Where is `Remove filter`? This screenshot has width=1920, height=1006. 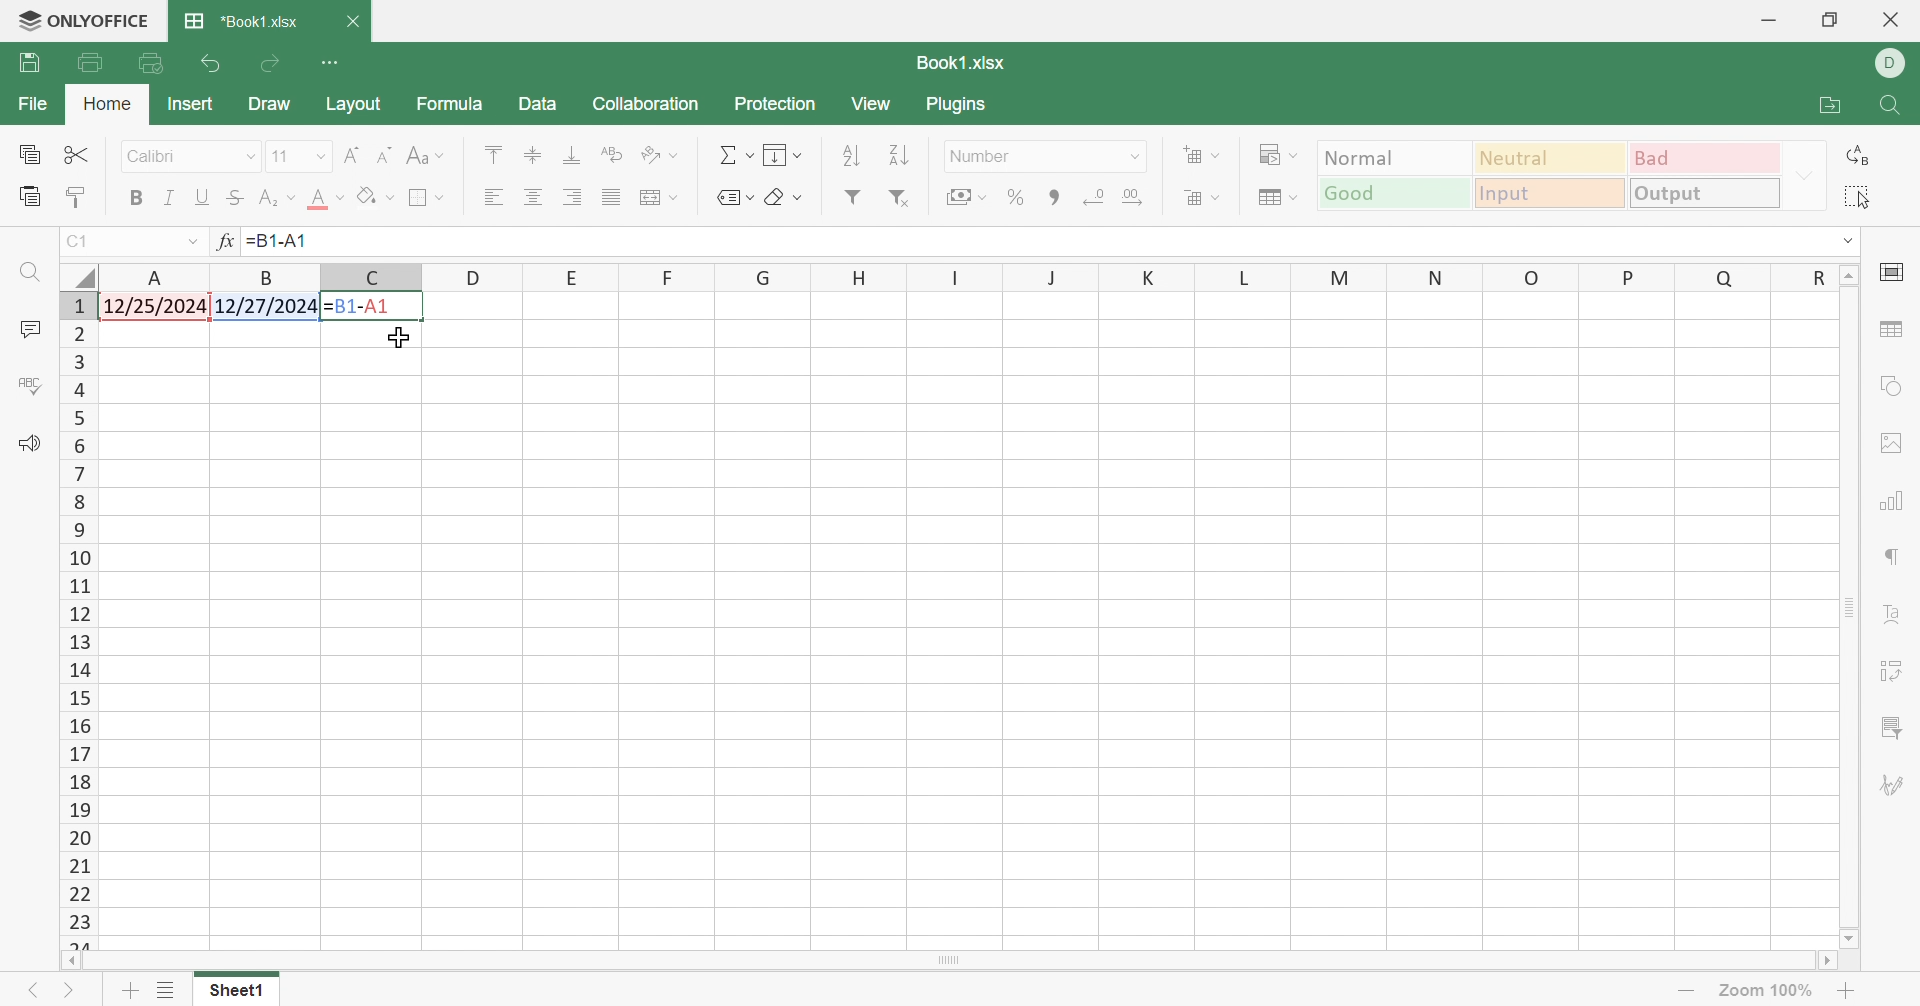
Remove filter is located at coordinates (901, 198).